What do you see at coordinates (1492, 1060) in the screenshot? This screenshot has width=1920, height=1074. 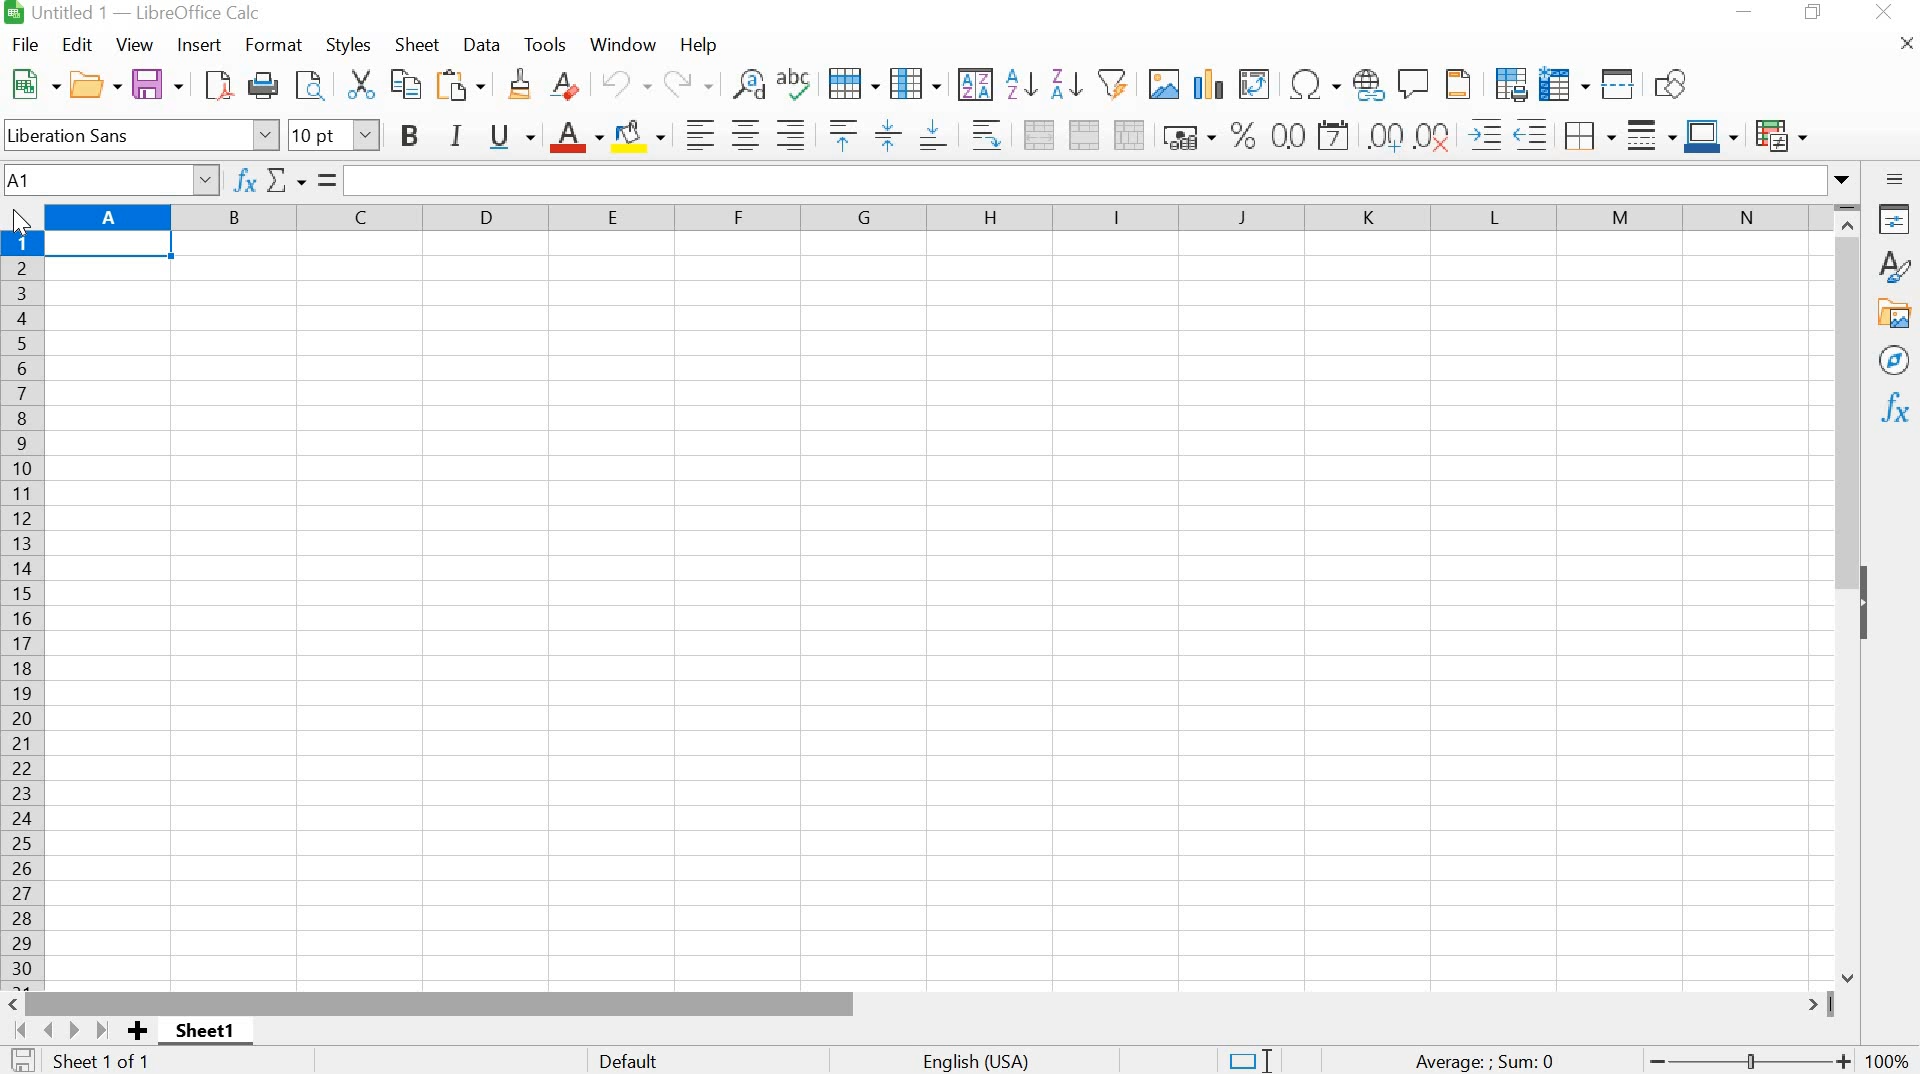 I see `Average : SUM 0` at bounding box center [1492, 1060].